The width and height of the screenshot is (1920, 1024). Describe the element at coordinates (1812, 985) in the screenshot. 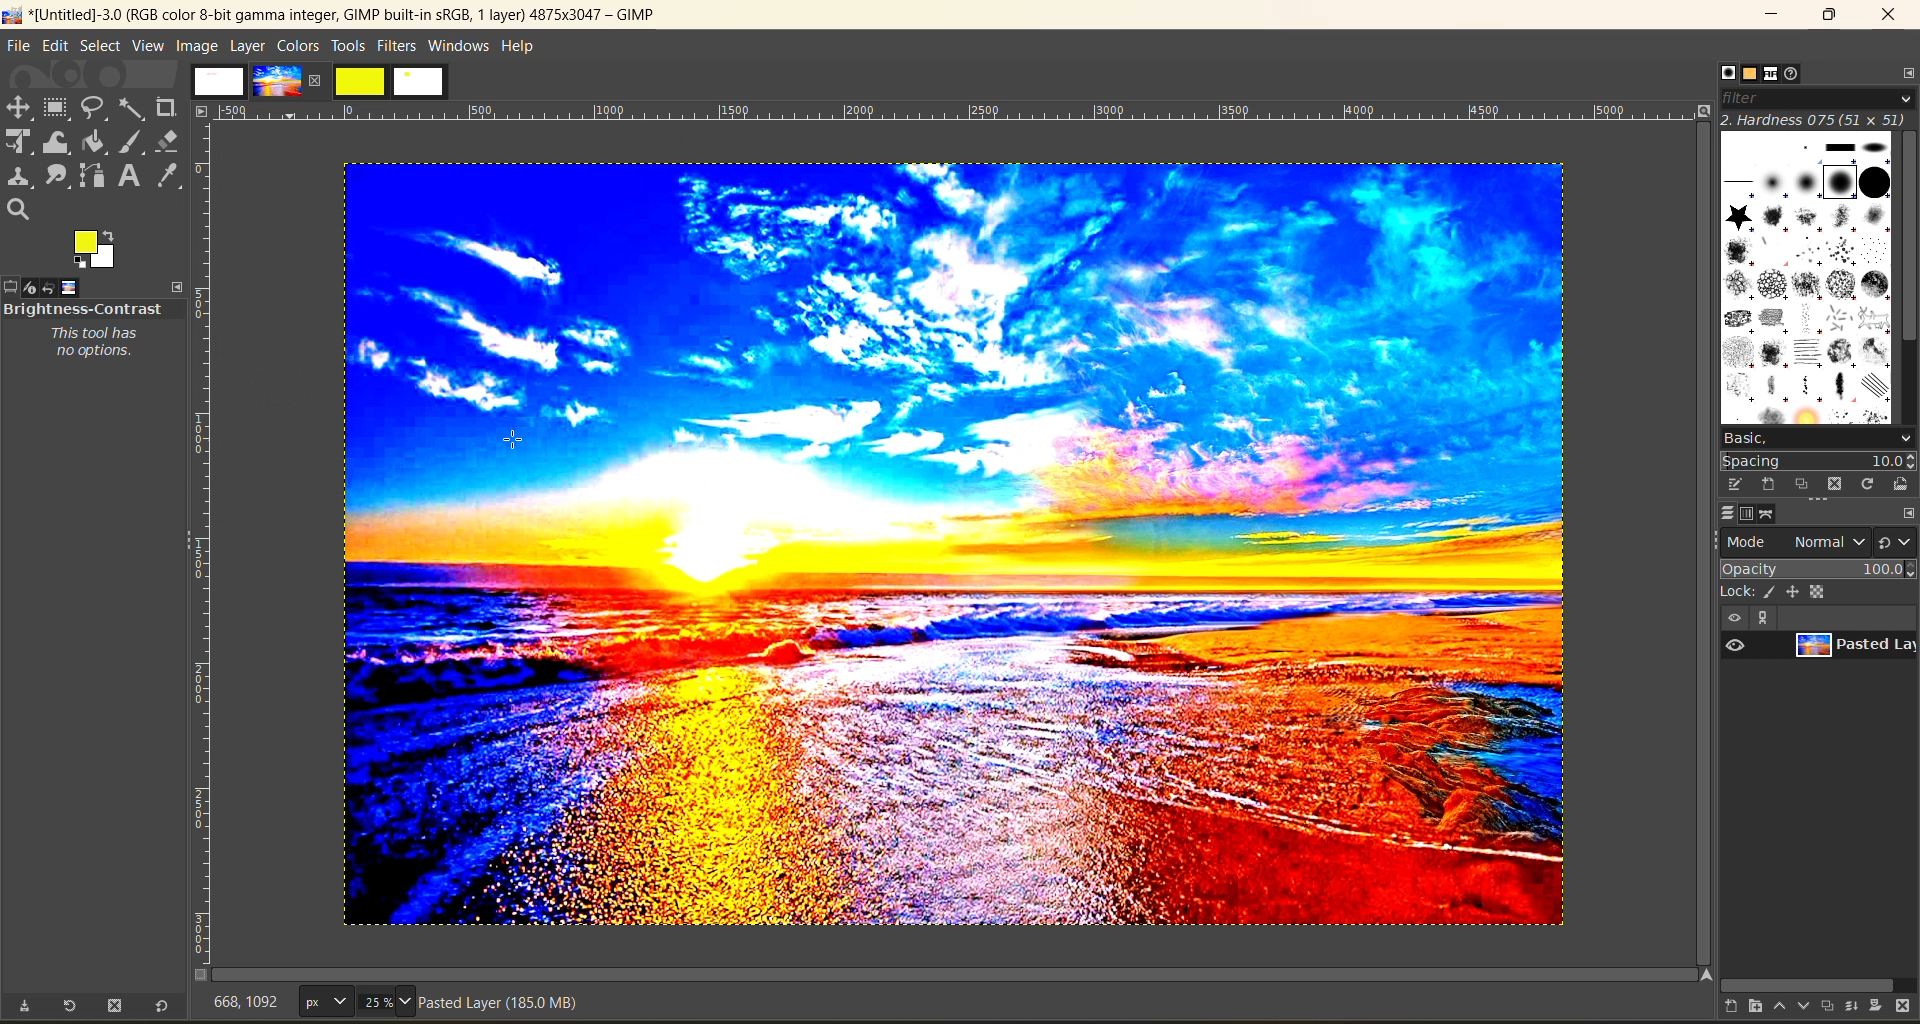

I see `horizontal scroll bar` at that location.